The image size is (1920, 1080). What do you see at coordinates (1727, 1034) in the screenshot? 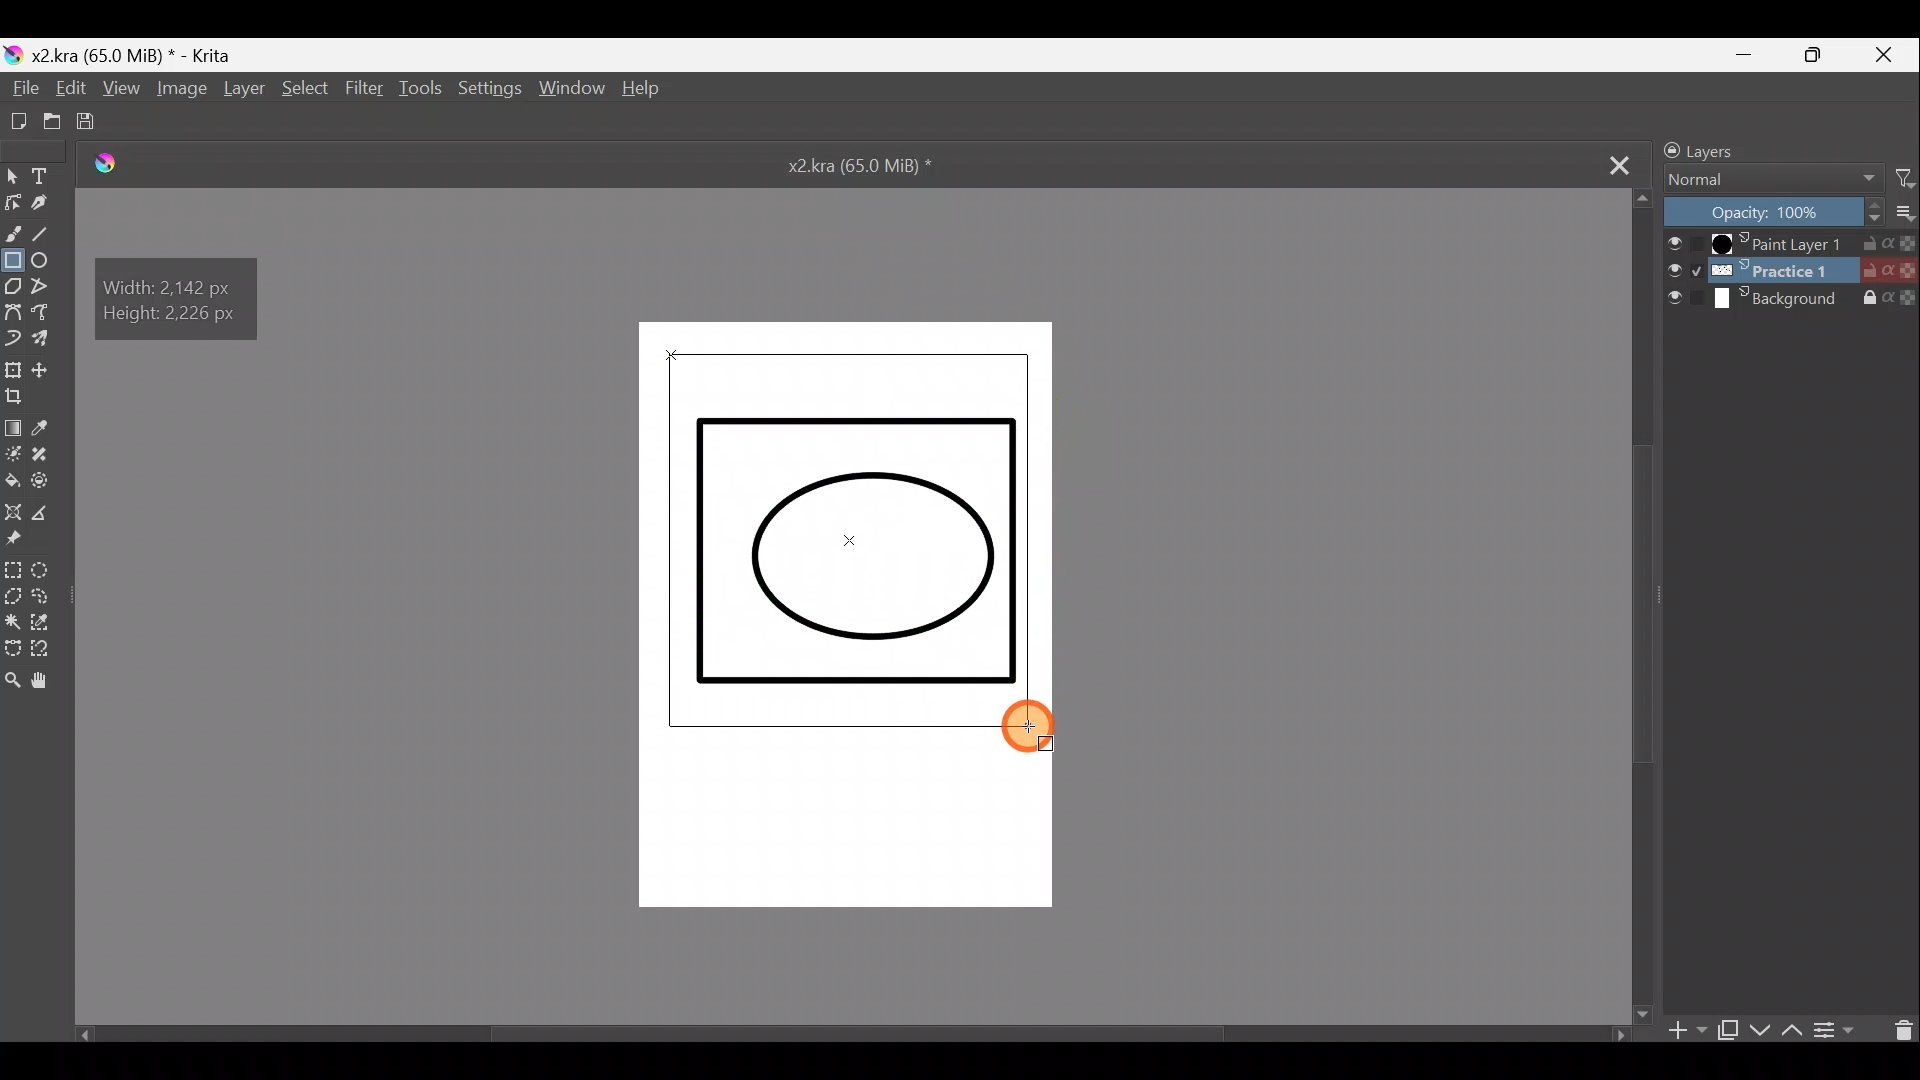
I see `Duplicate layer` at bounding box center [1727, 1034].